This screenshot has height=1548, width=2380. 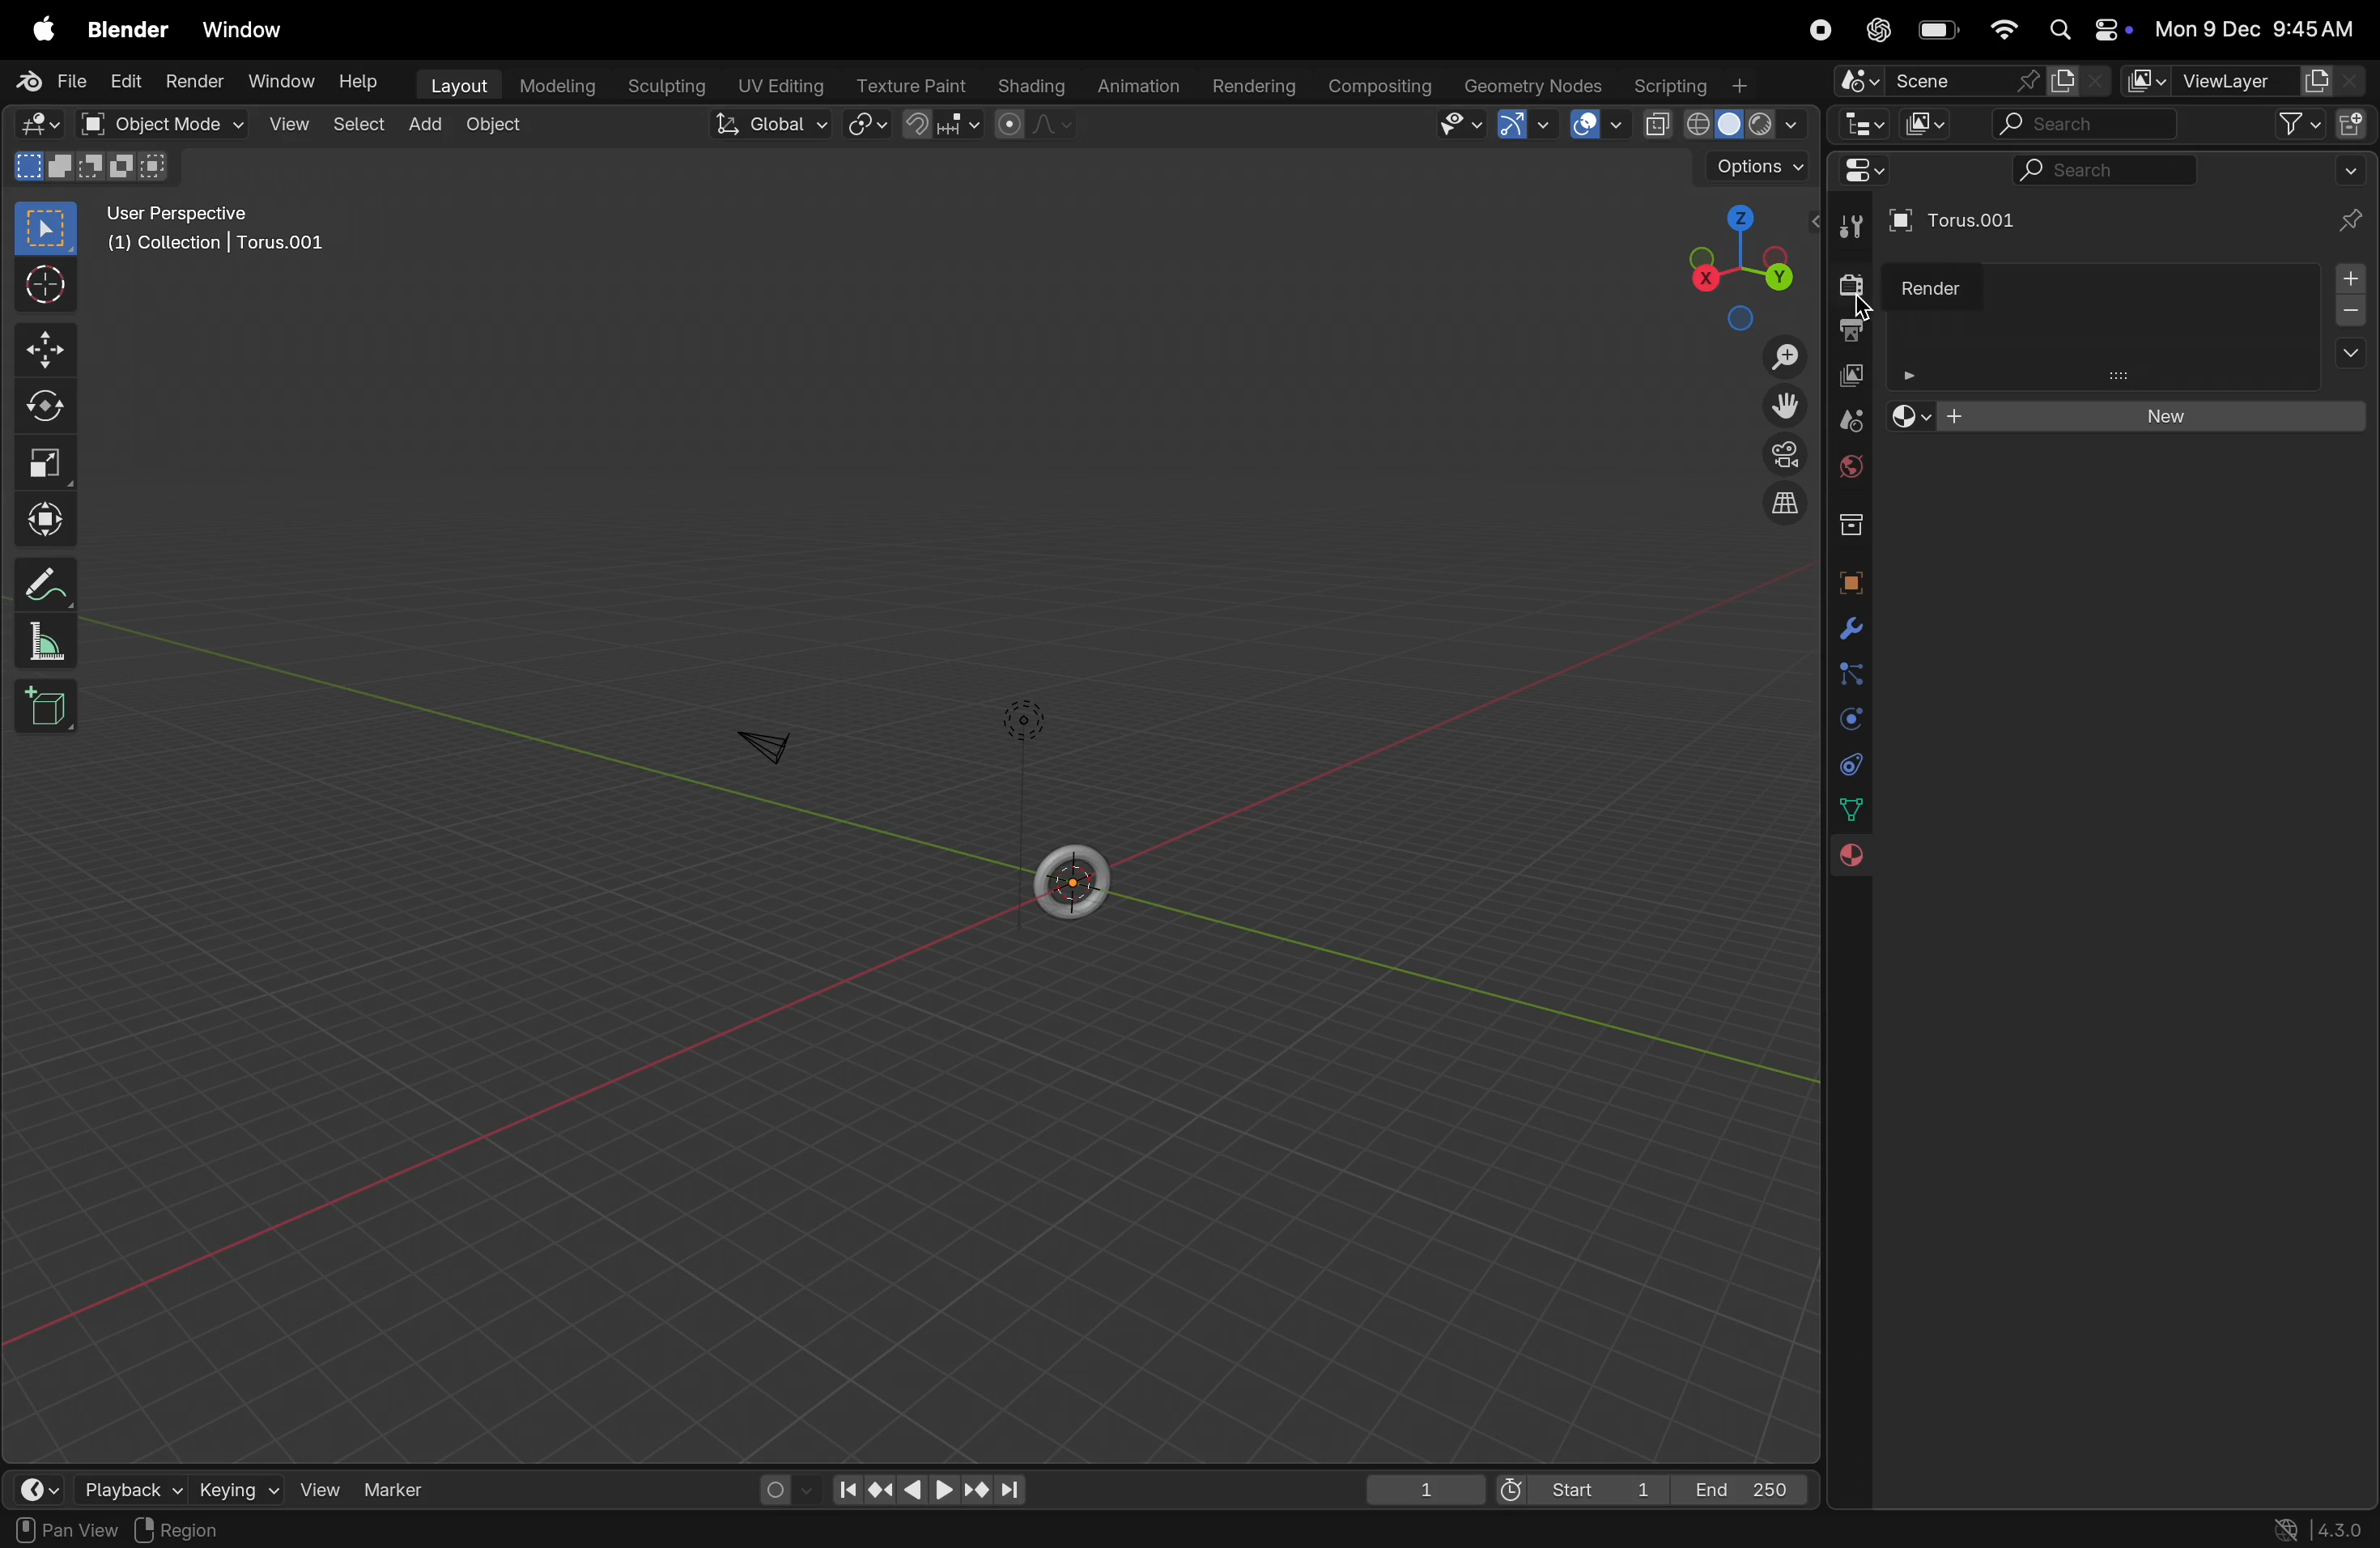 What do you see at coordinates (50, 516) in the screenshot?
I see `Transform` at bounding box center [50, 516].